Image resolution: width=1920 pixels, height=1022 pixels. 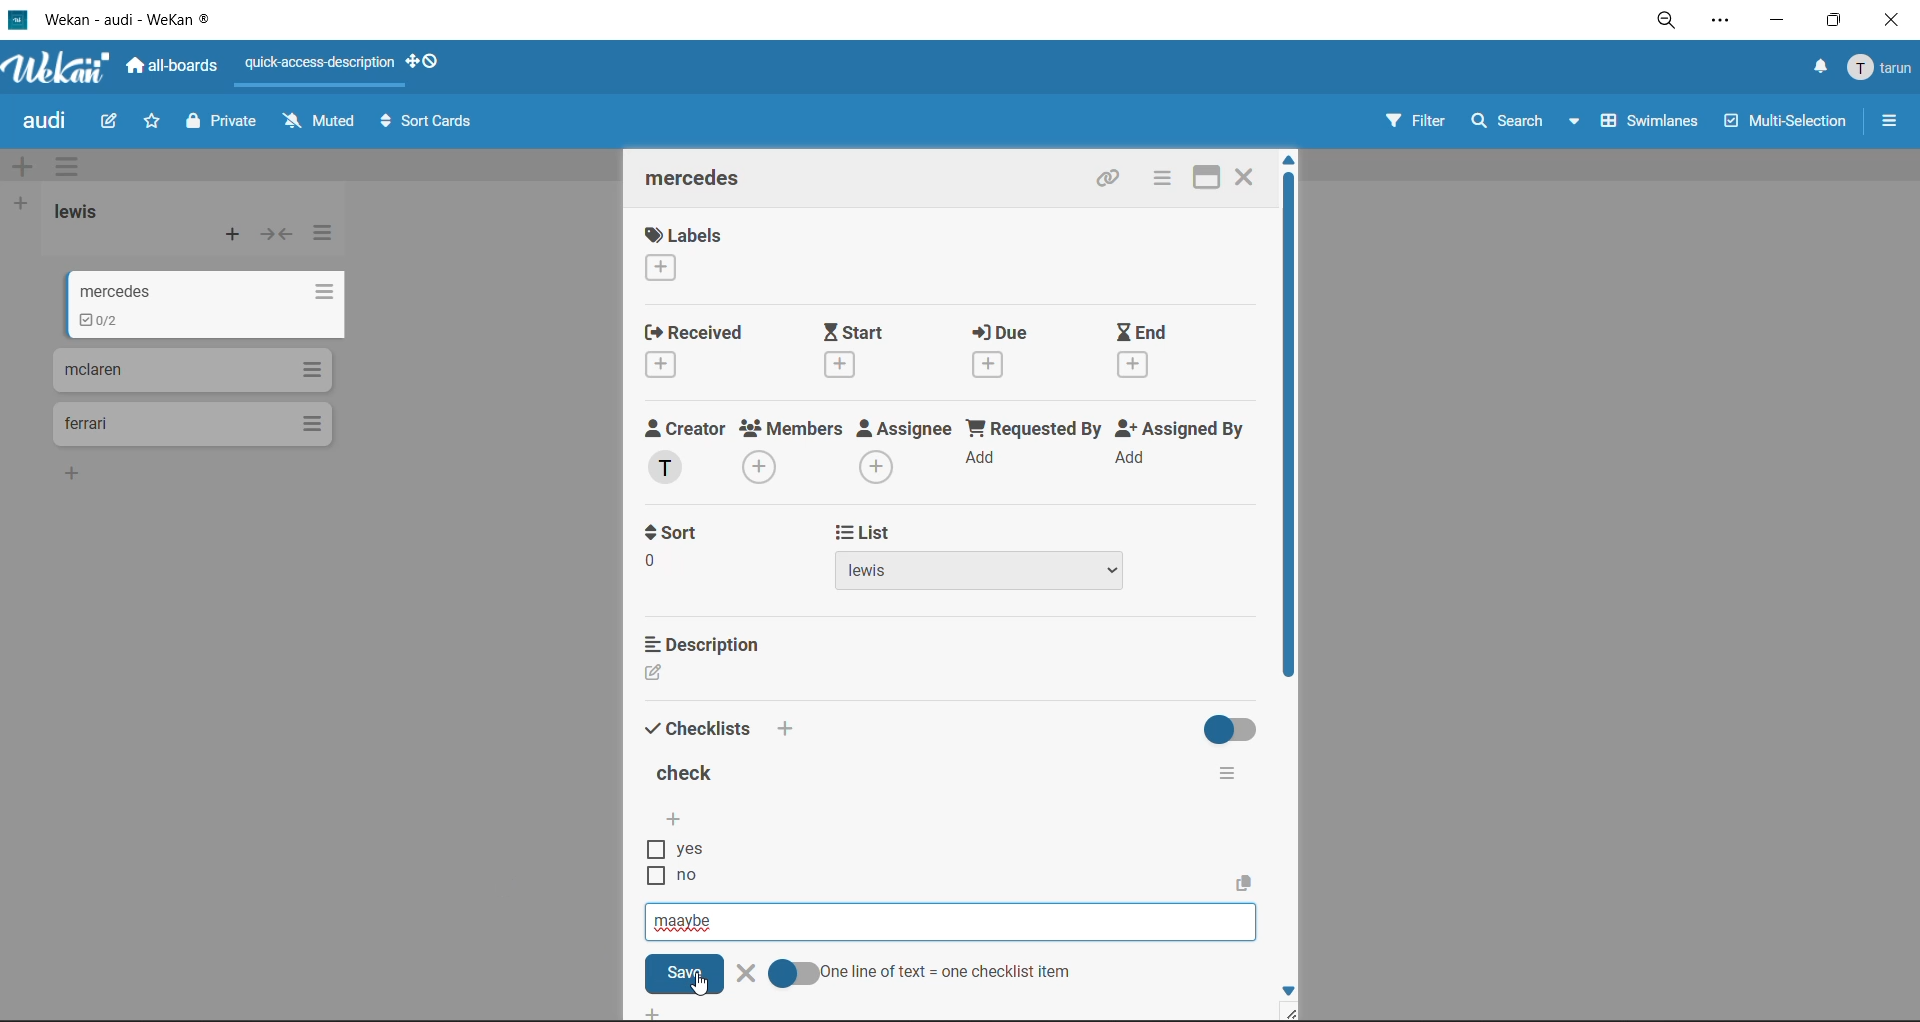 I want to click on list actions, so click(x=313, y=423).